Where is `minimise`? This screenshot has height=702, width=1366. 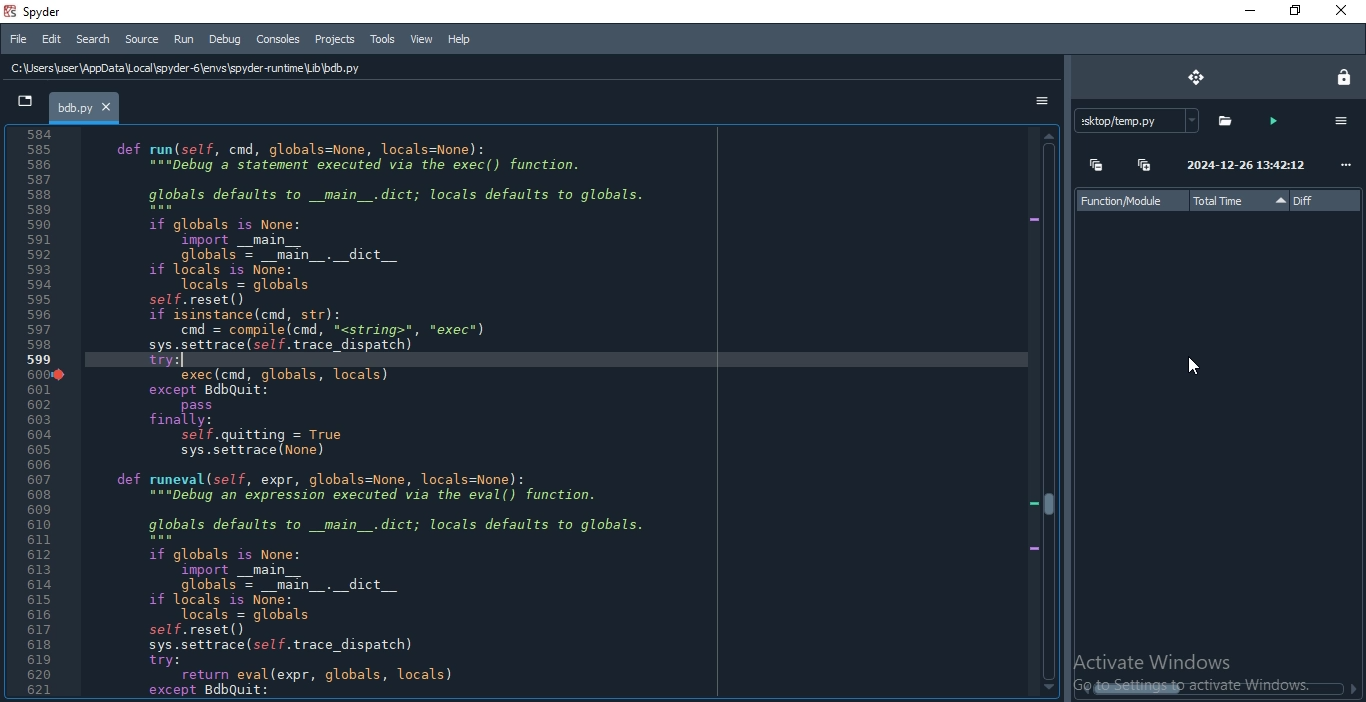 minimise is located at coordinates (1248, 13).